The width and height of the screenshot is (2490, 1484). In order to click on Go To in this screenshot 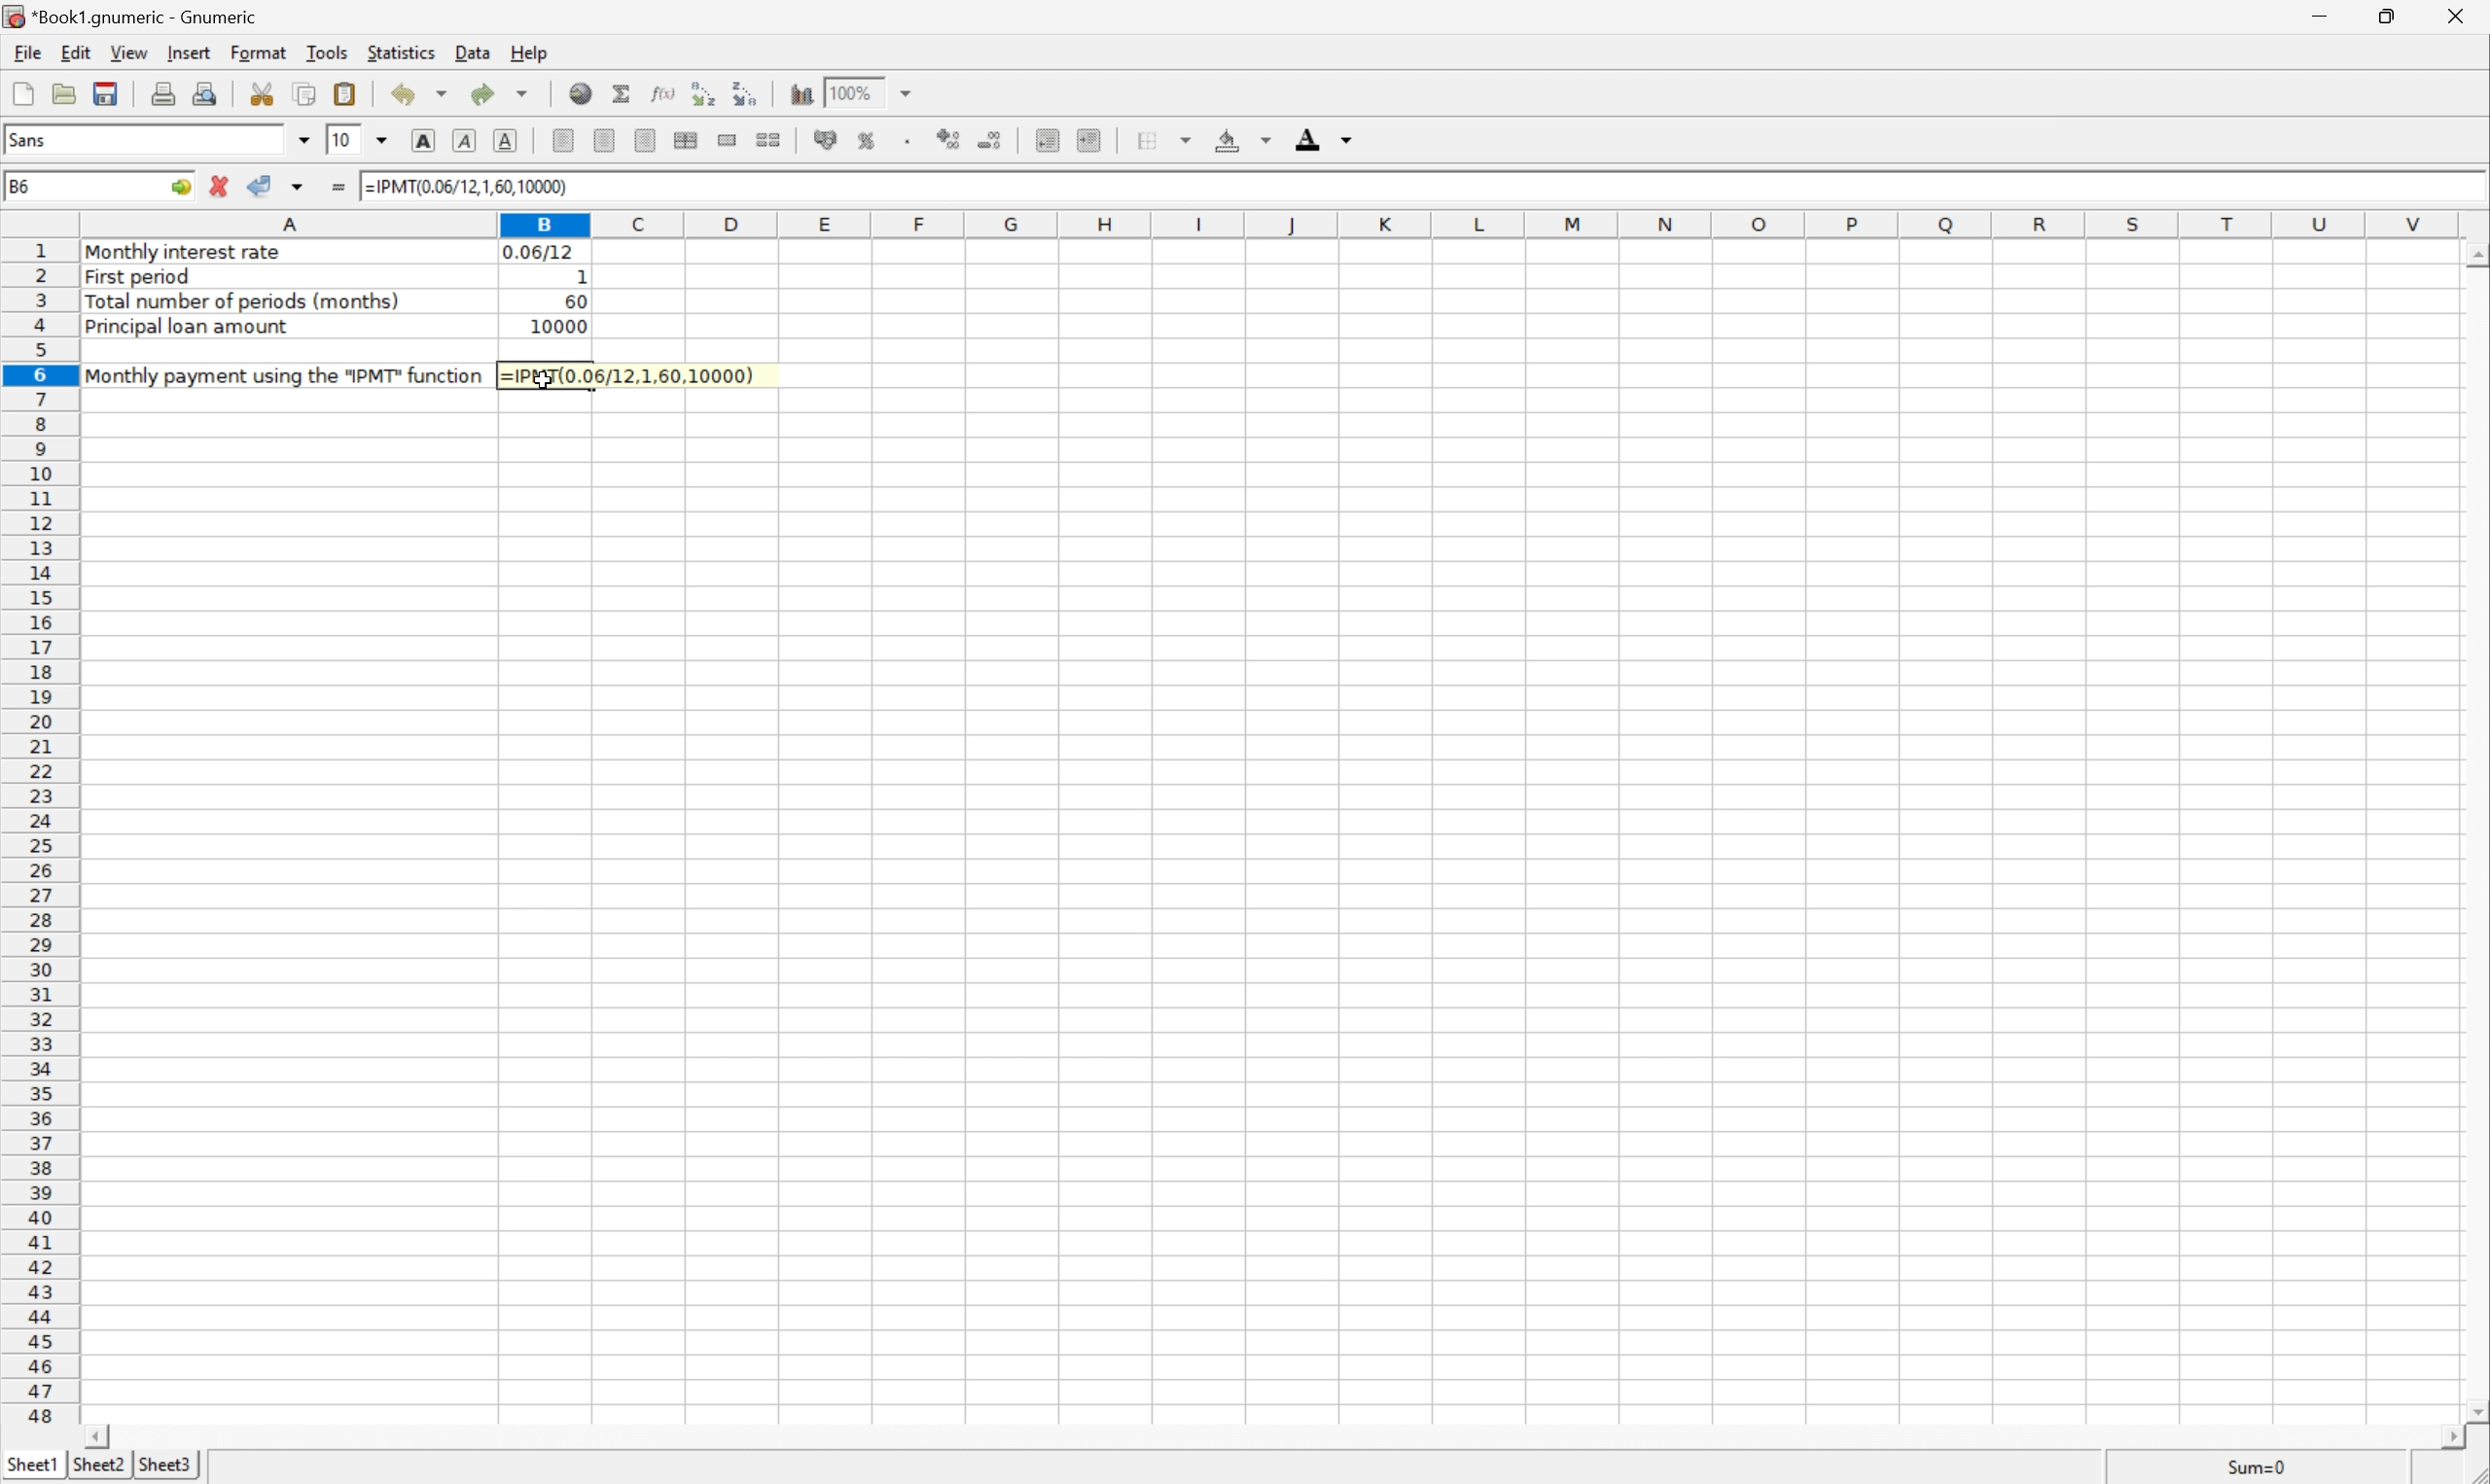, I will do `click(178, 189)`.